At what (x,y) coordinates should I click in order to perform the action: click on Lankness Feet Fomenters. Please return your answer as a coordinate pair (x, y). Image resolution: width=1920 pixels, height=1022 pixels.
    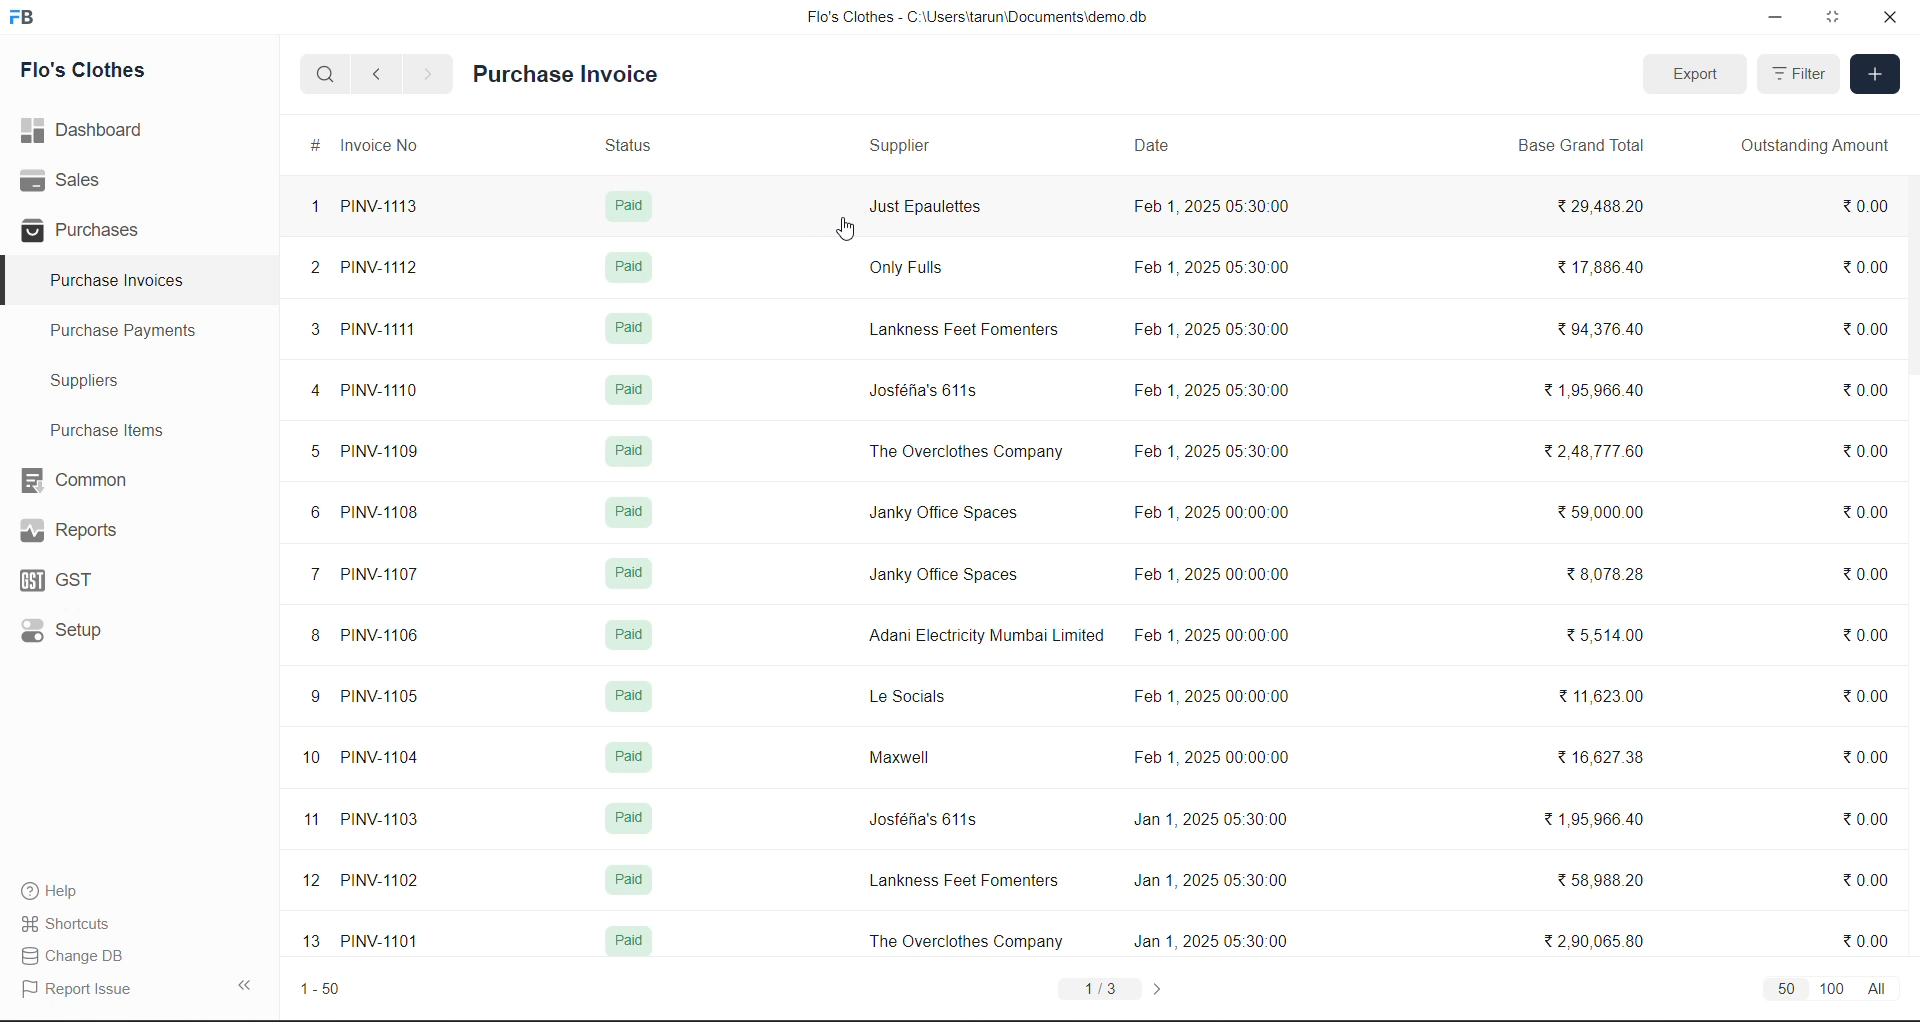
    Looking at the image, I should click on (967, 325).